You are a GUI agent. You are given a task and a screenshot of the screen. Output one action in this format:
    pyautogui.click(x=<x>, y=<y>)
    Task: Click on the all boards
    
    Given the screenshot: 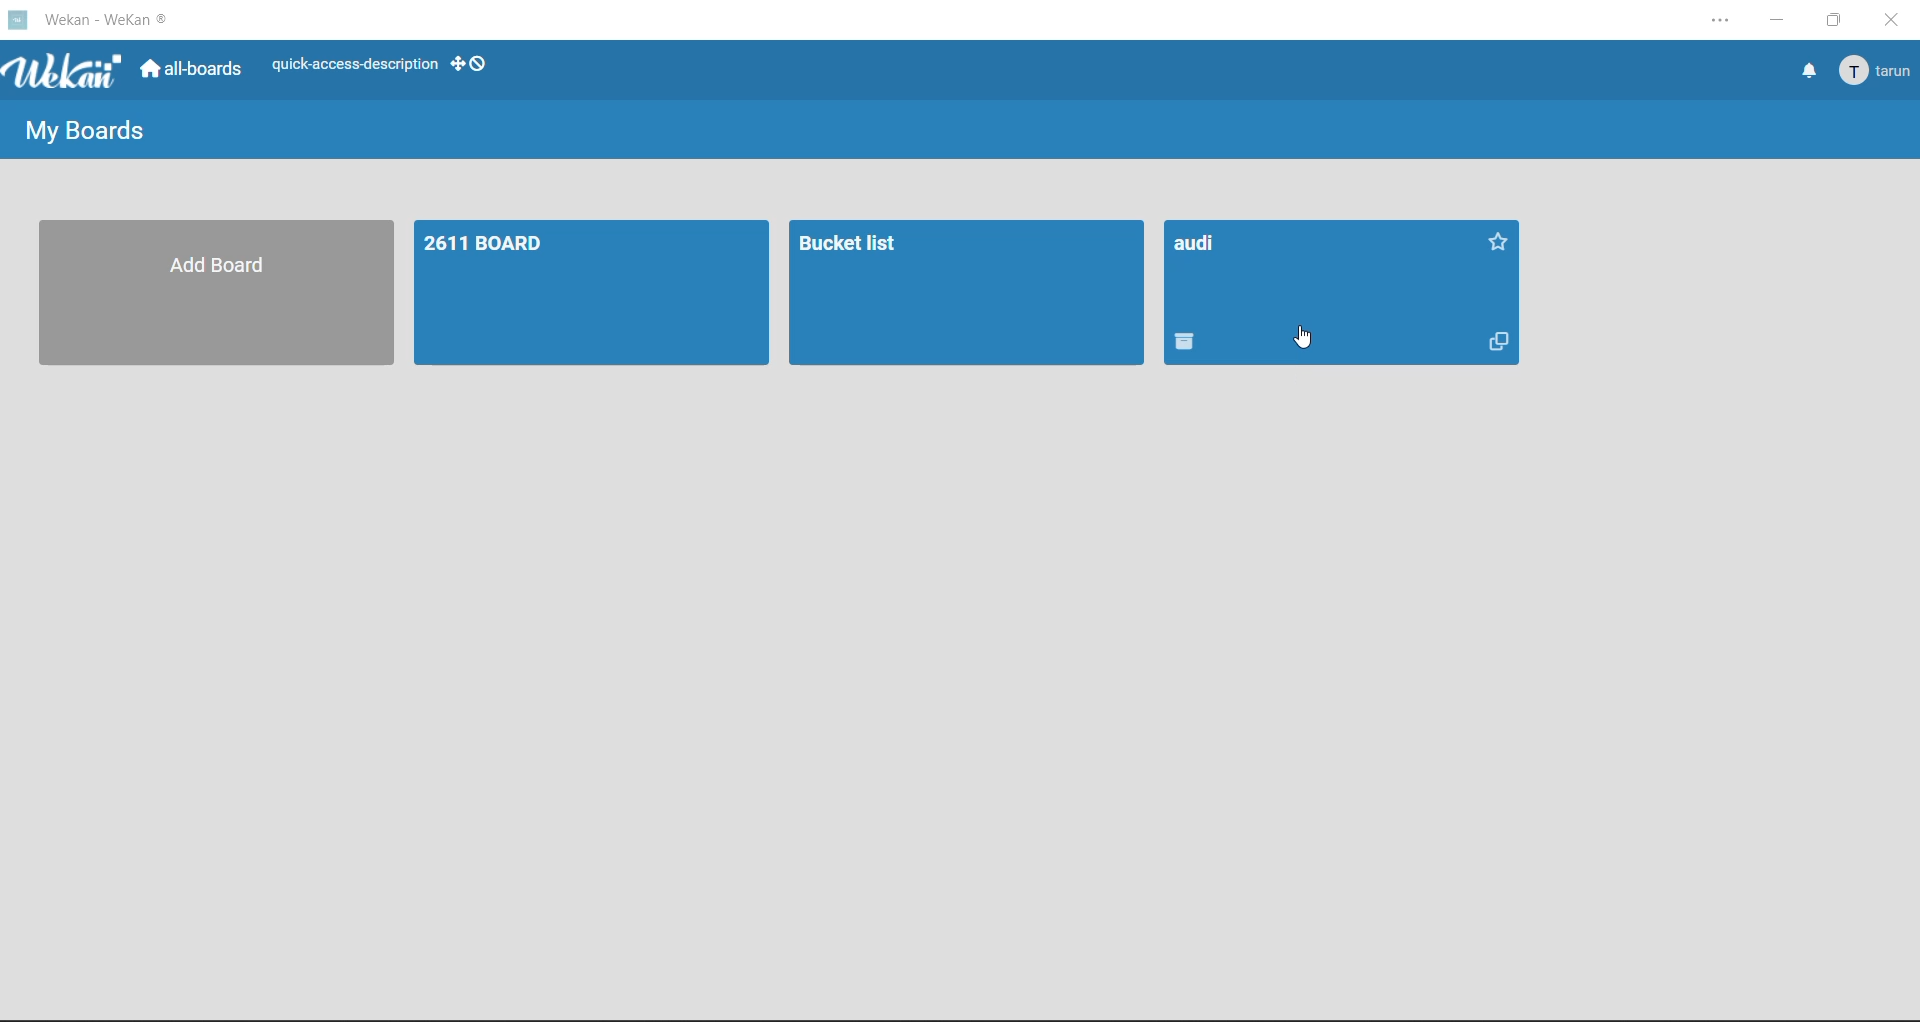 What is the action you would take?
    pyautogui.click(x=190, y=71)
    